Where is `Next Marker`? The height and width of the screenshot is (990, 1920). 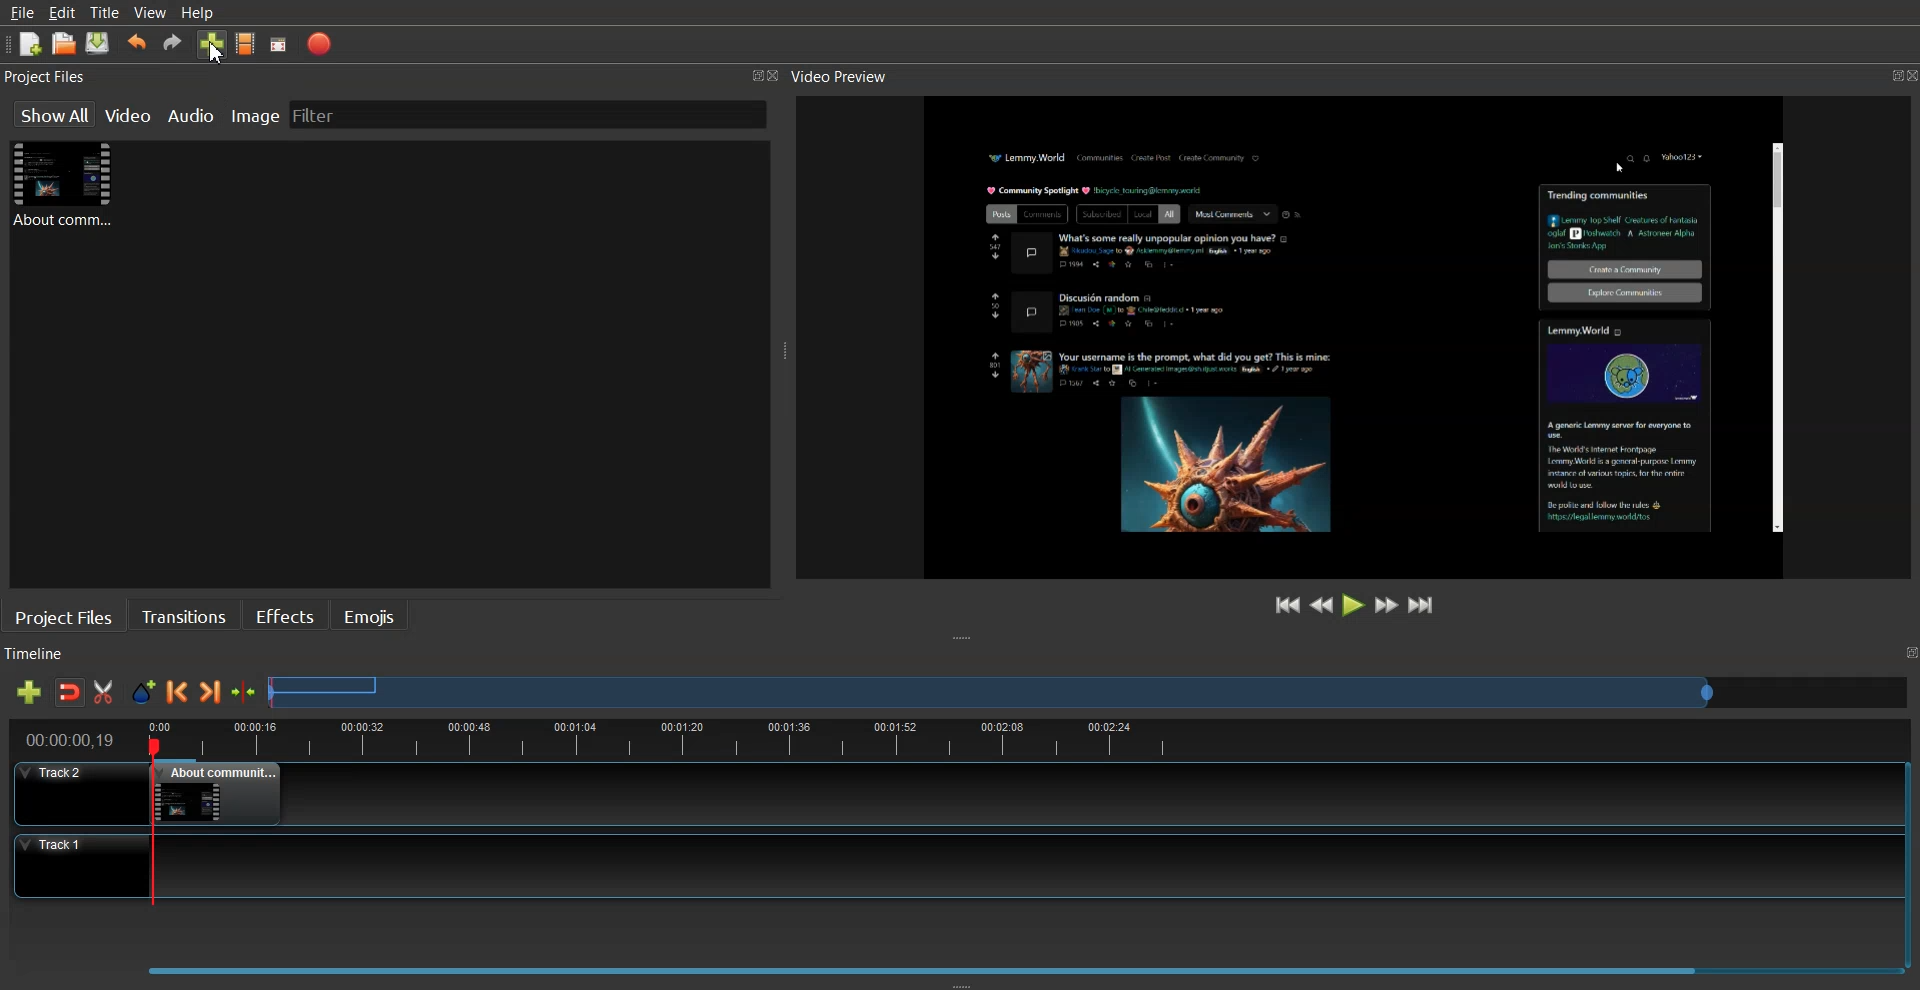
Next Marker is located at coordinates (211, 691).